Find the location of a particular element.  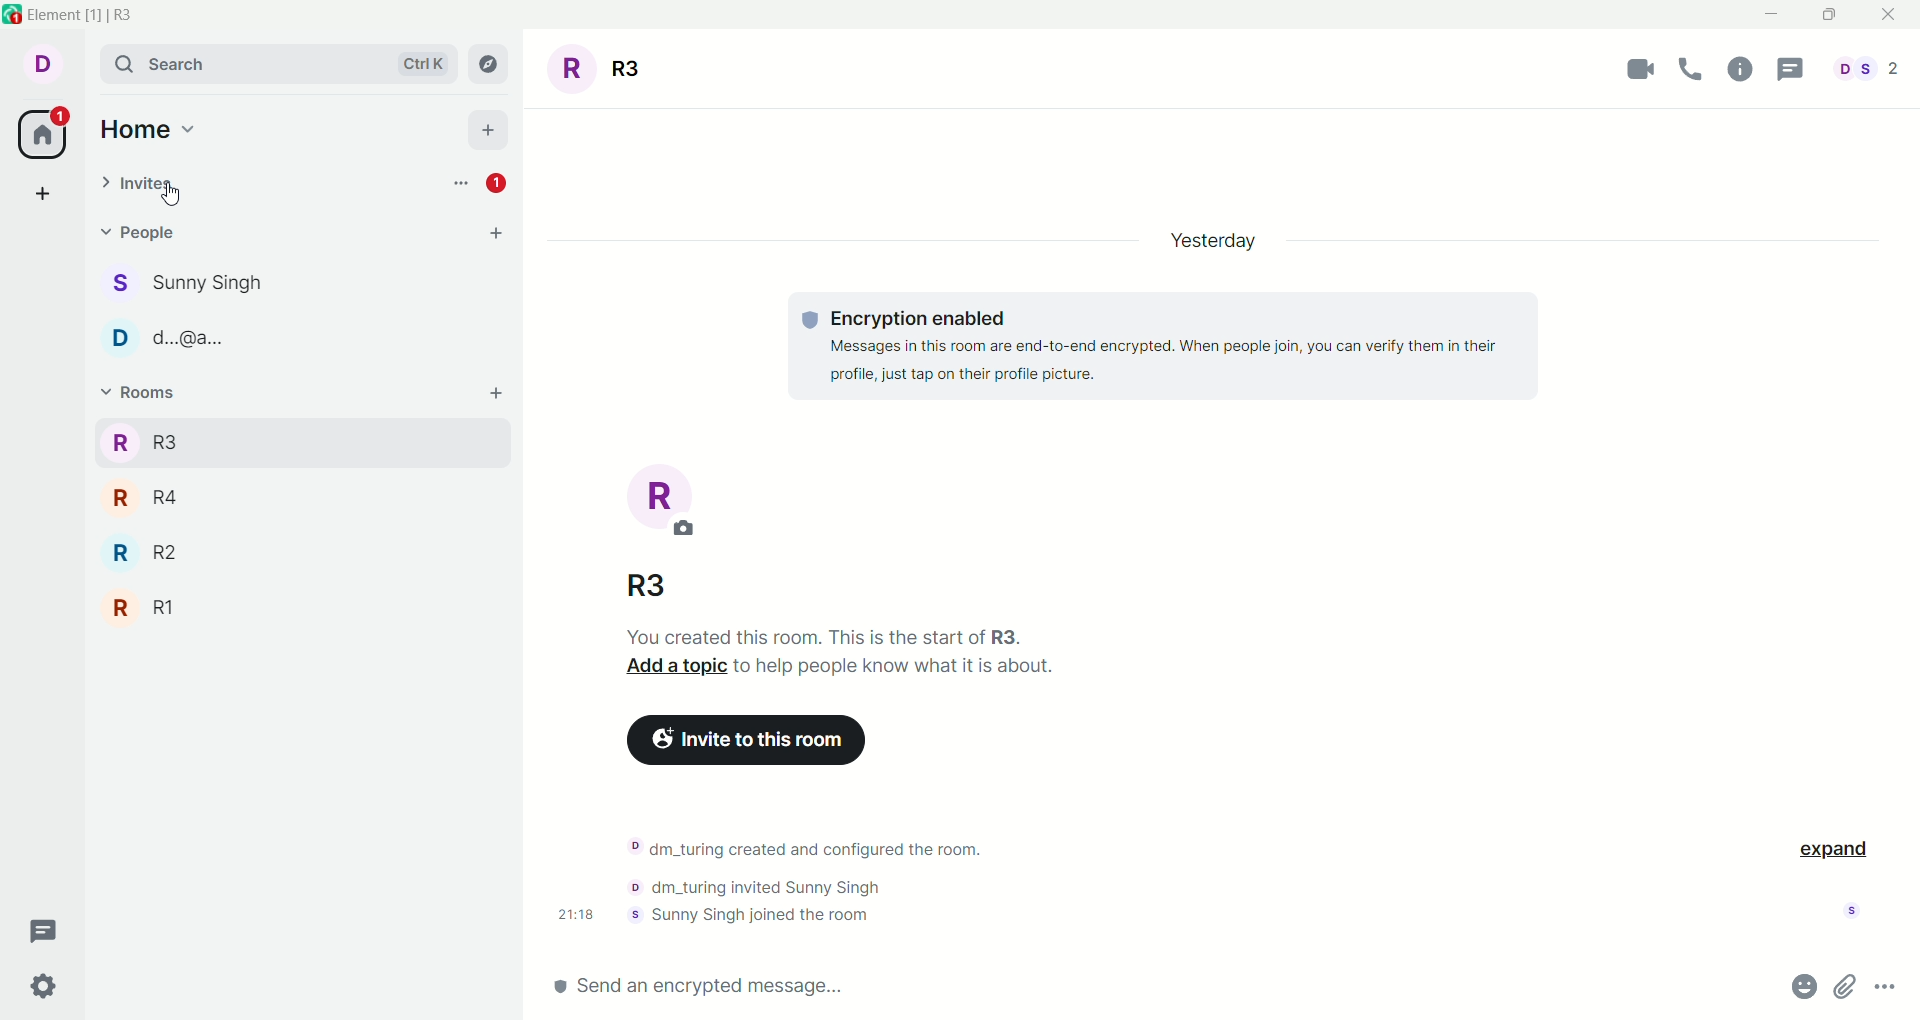

emoji is located at coordinates (1791, 987).